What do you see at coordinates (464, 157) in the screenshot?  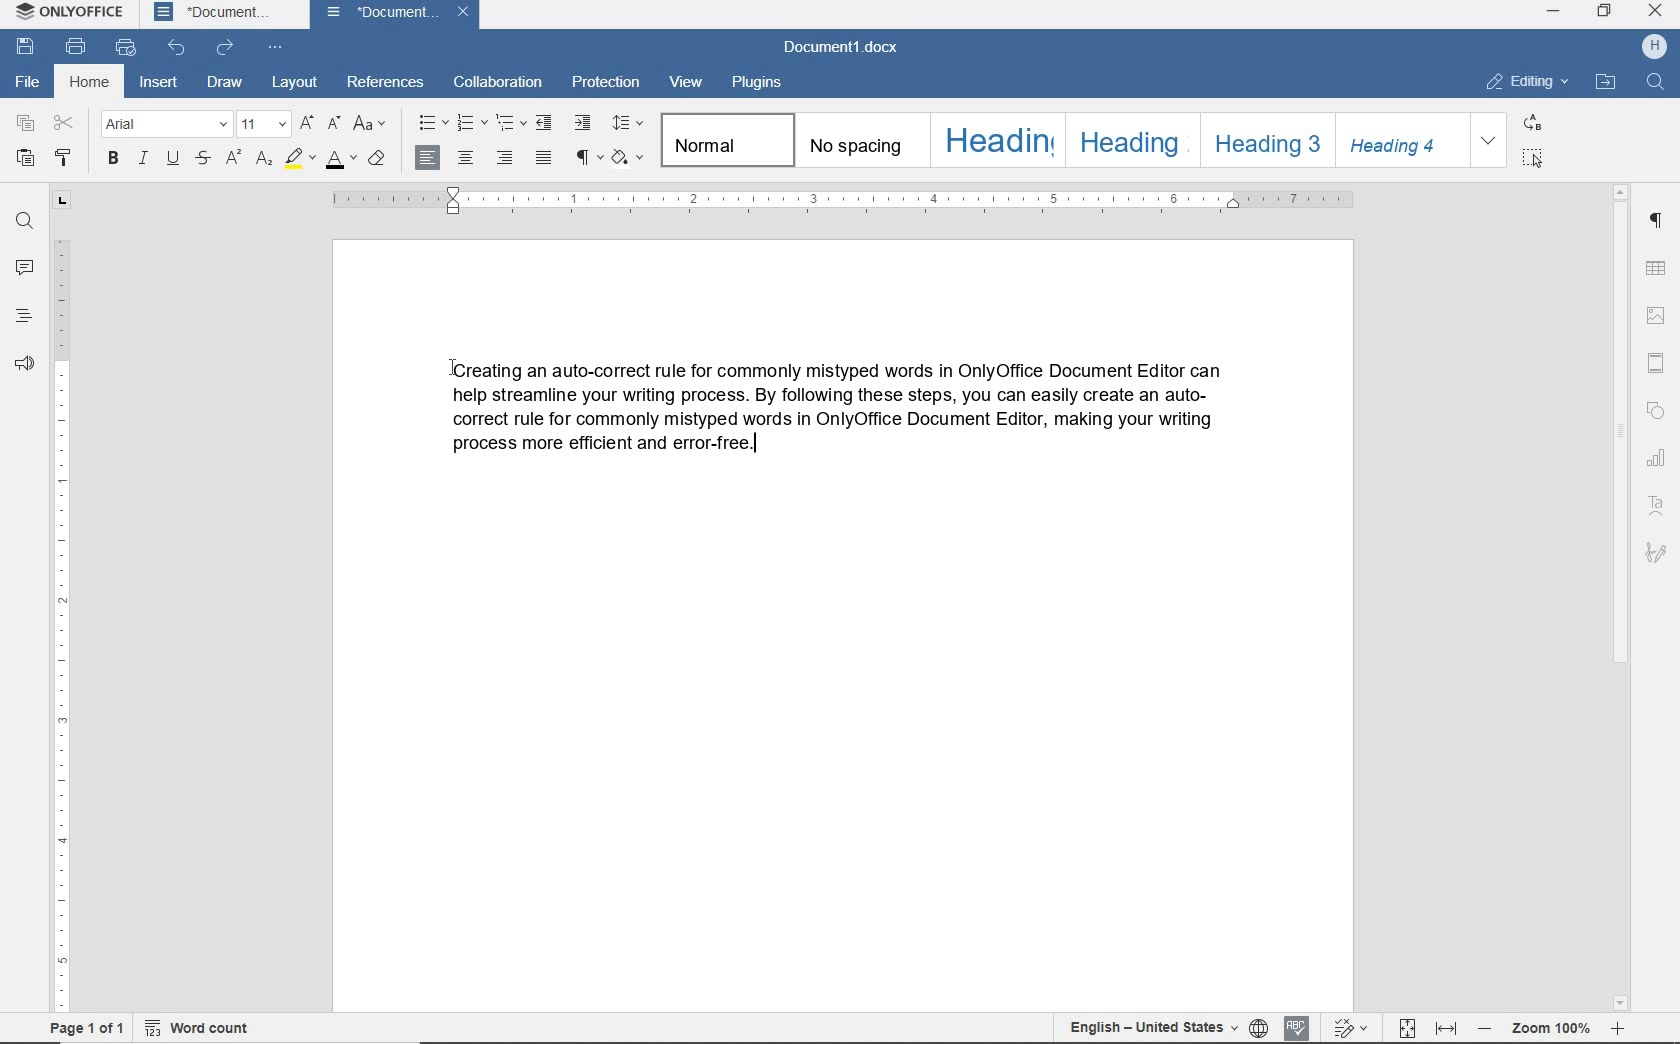 I see `align center` at bounding box center [464, 157].